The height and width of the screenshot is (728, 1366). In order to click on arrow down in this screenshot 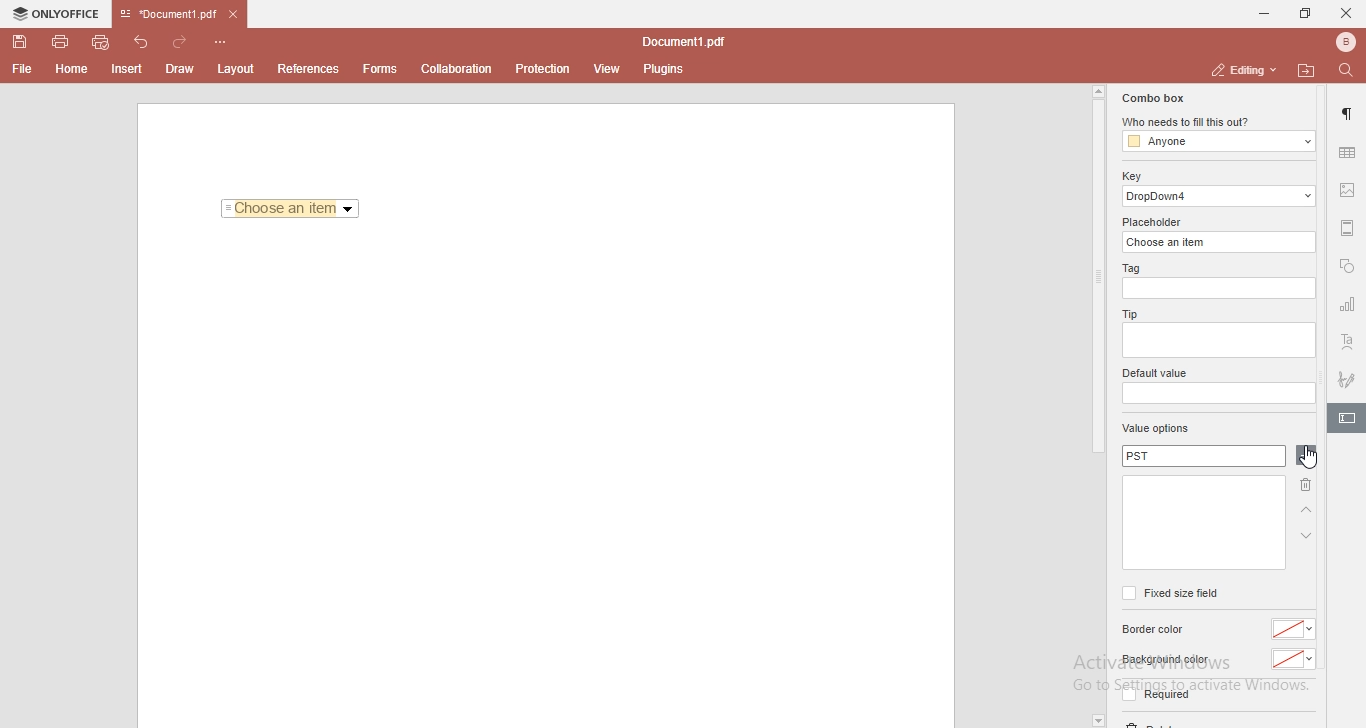, I will do `click(1307, 536)`.